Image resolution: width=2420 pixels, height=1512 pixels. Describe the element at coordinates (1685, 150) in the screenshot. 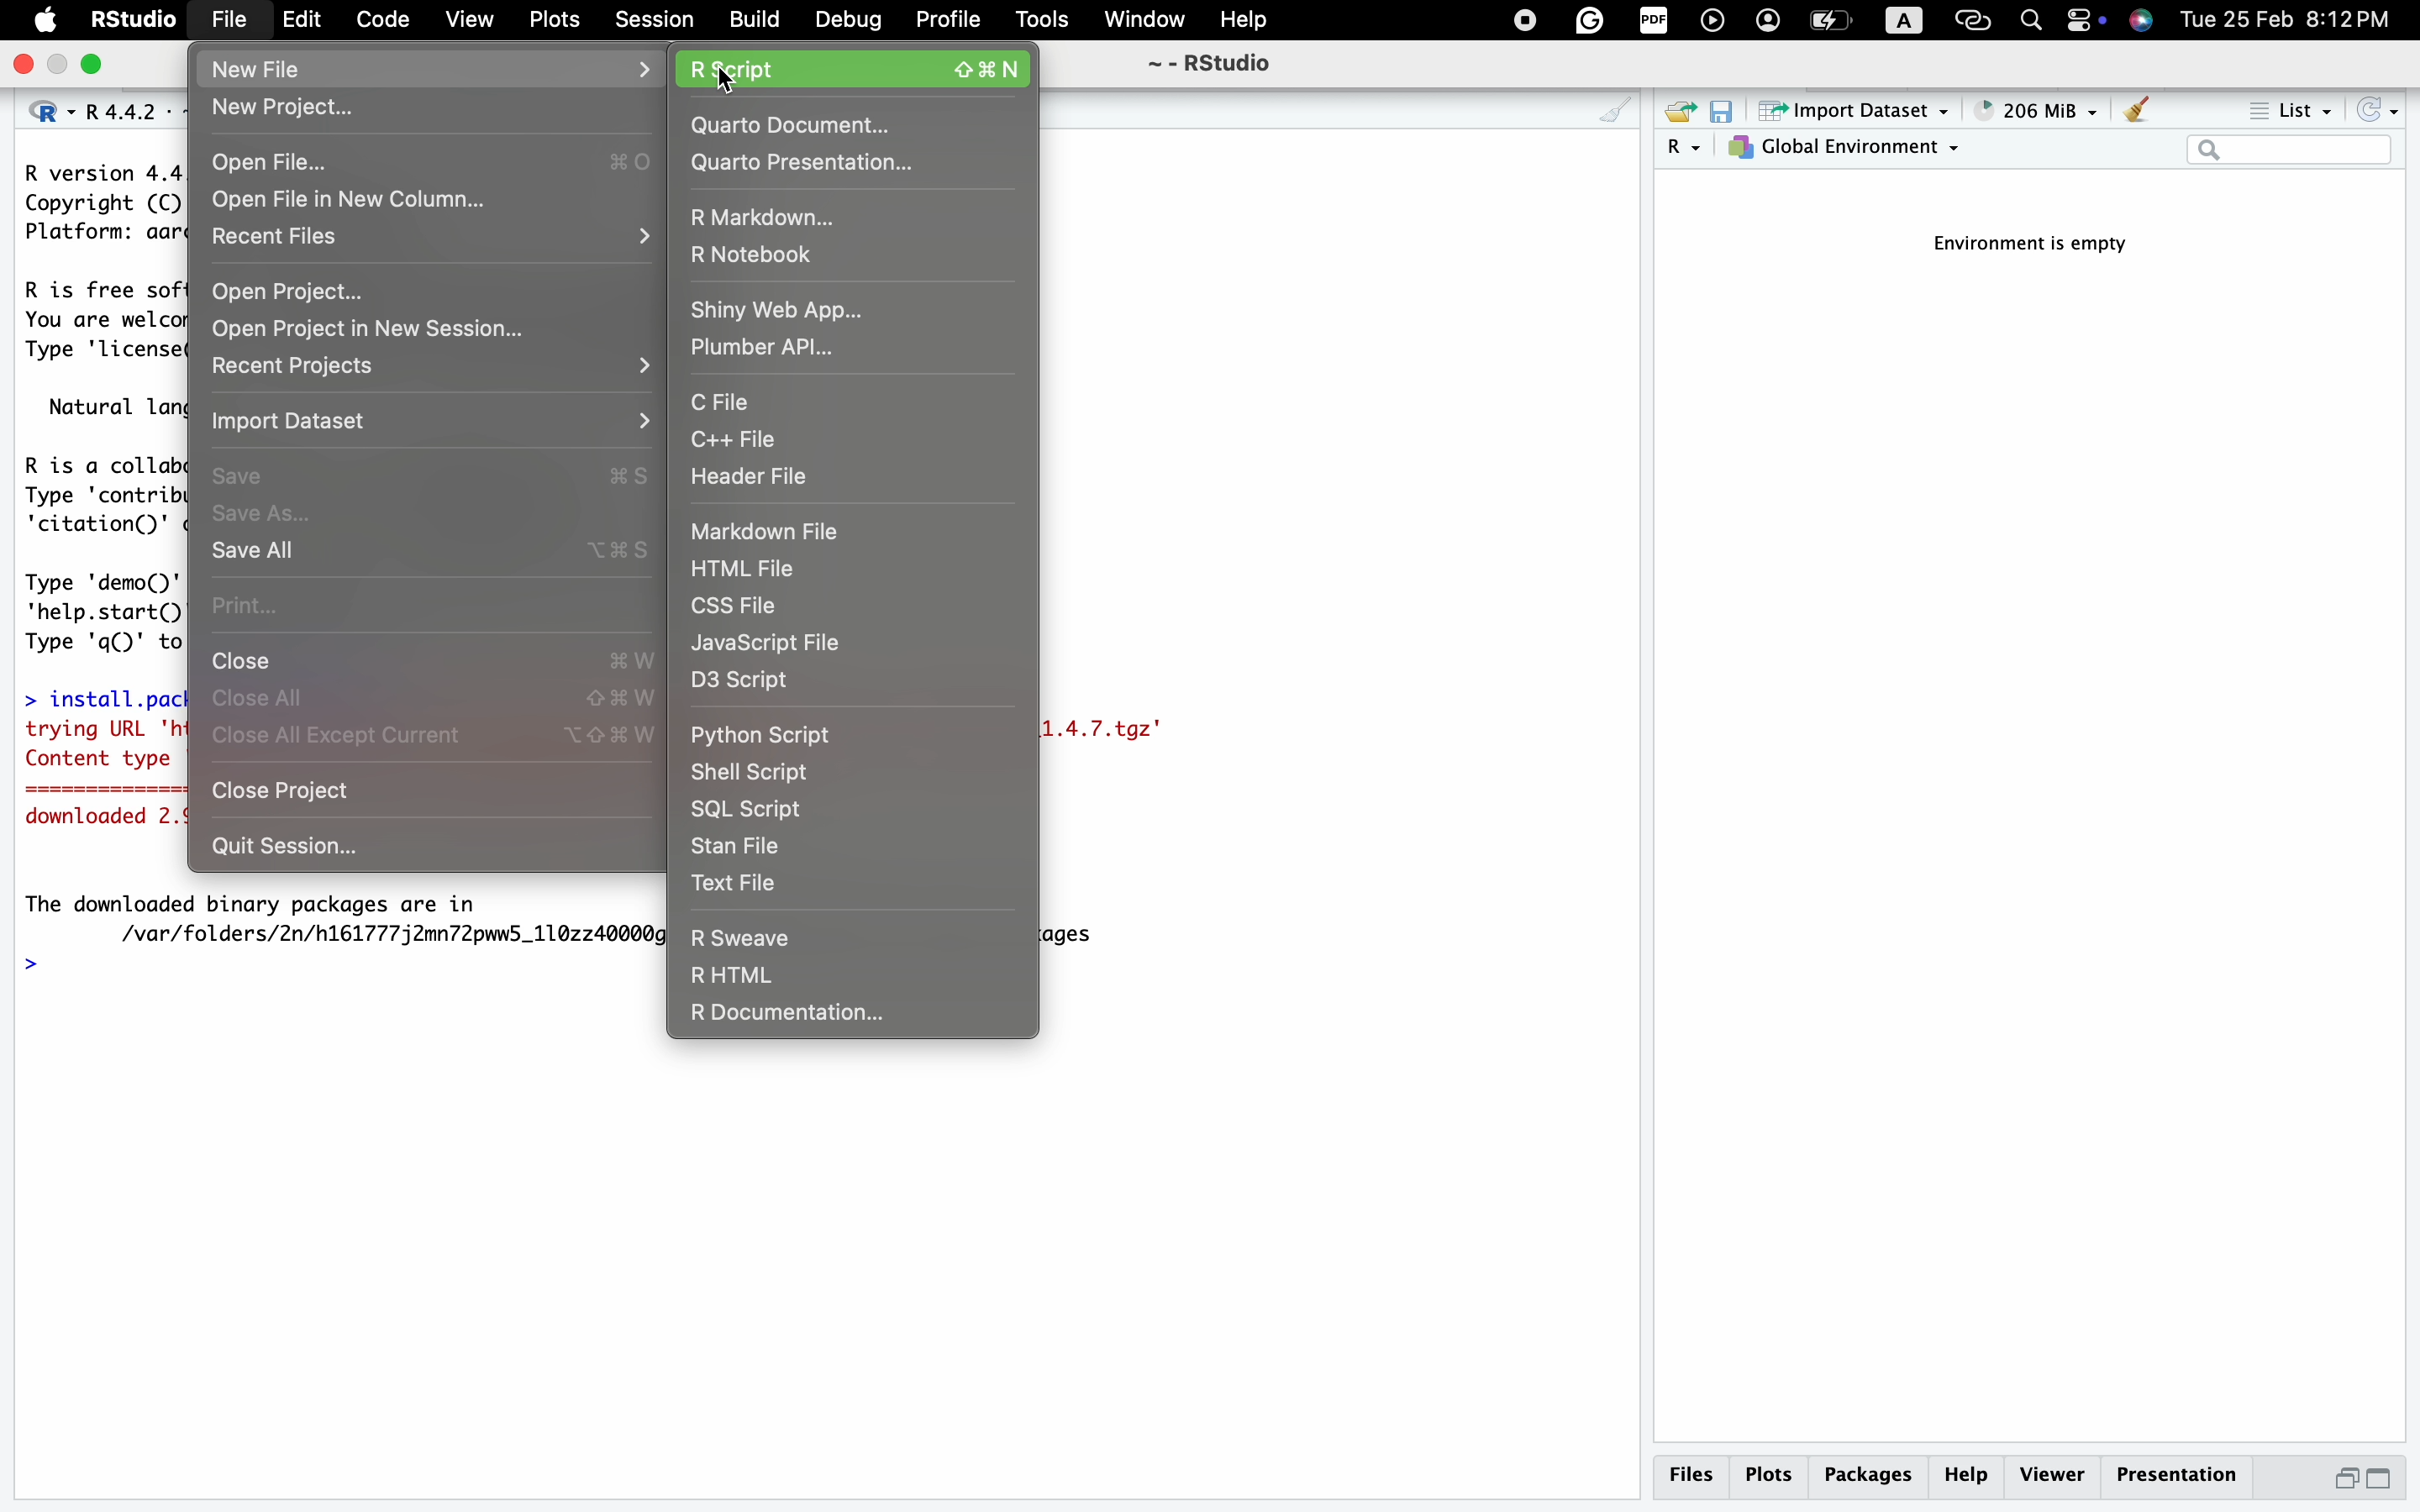

I see `language select` at that location.